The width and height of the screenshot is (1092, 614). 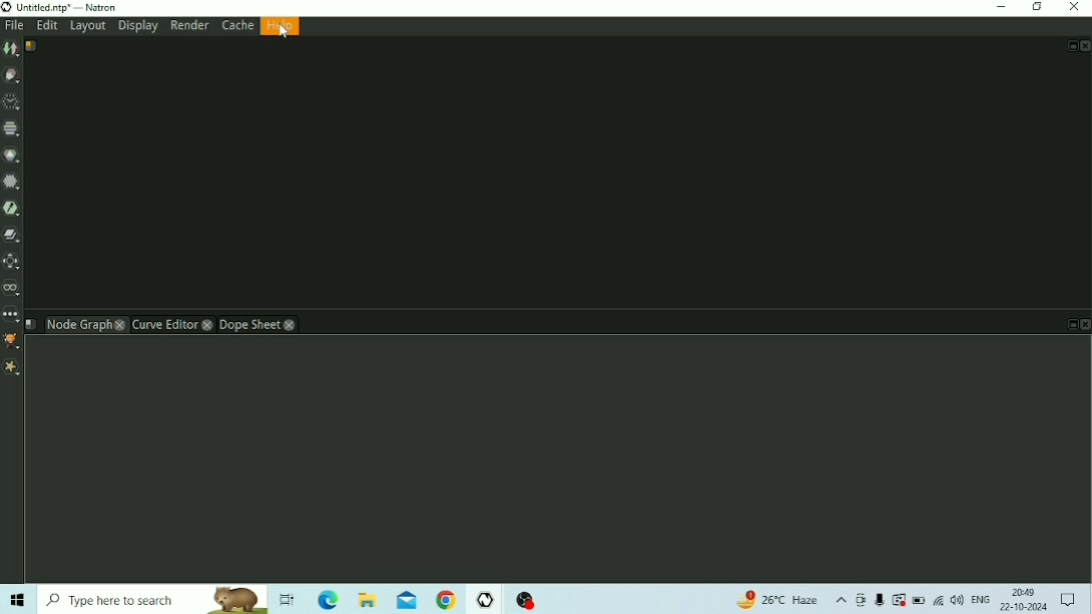 I want to click on Display, so click(x=136, y=27).